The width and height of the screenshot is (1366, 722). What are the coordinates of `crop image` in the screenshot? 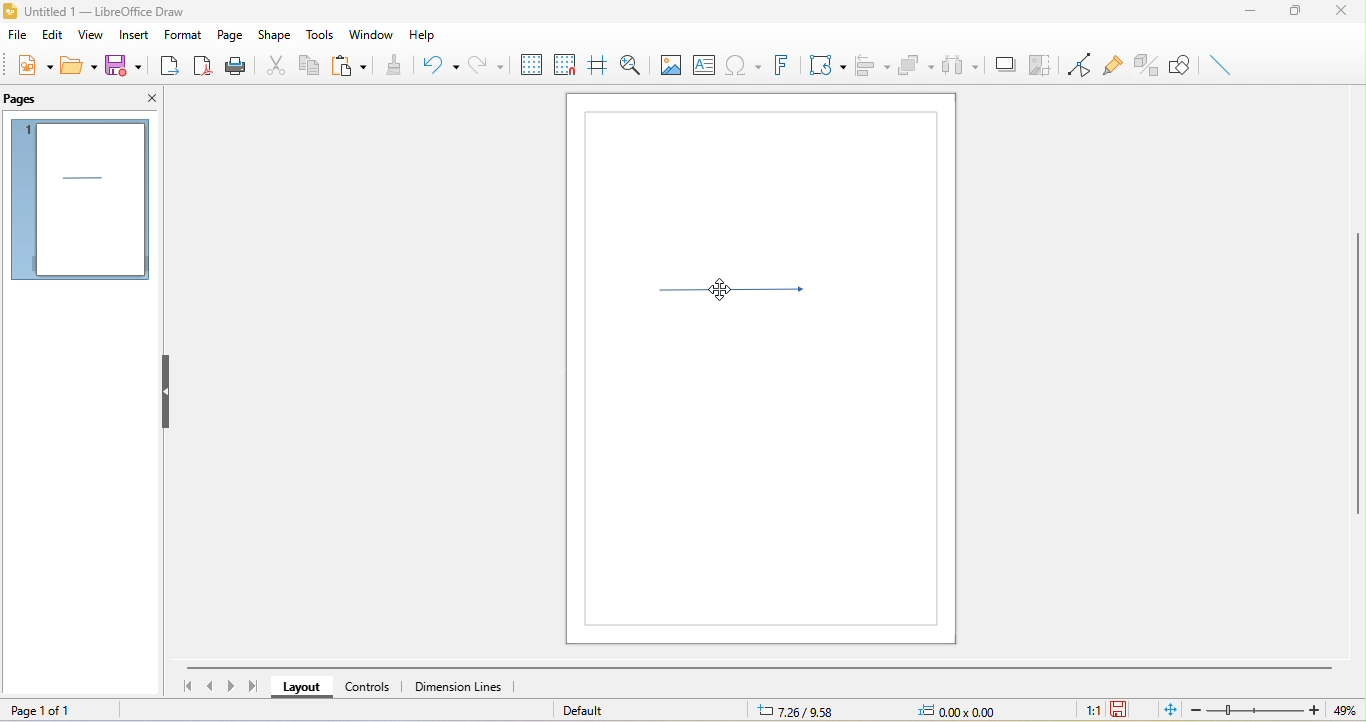 It's located at (1042, 64).